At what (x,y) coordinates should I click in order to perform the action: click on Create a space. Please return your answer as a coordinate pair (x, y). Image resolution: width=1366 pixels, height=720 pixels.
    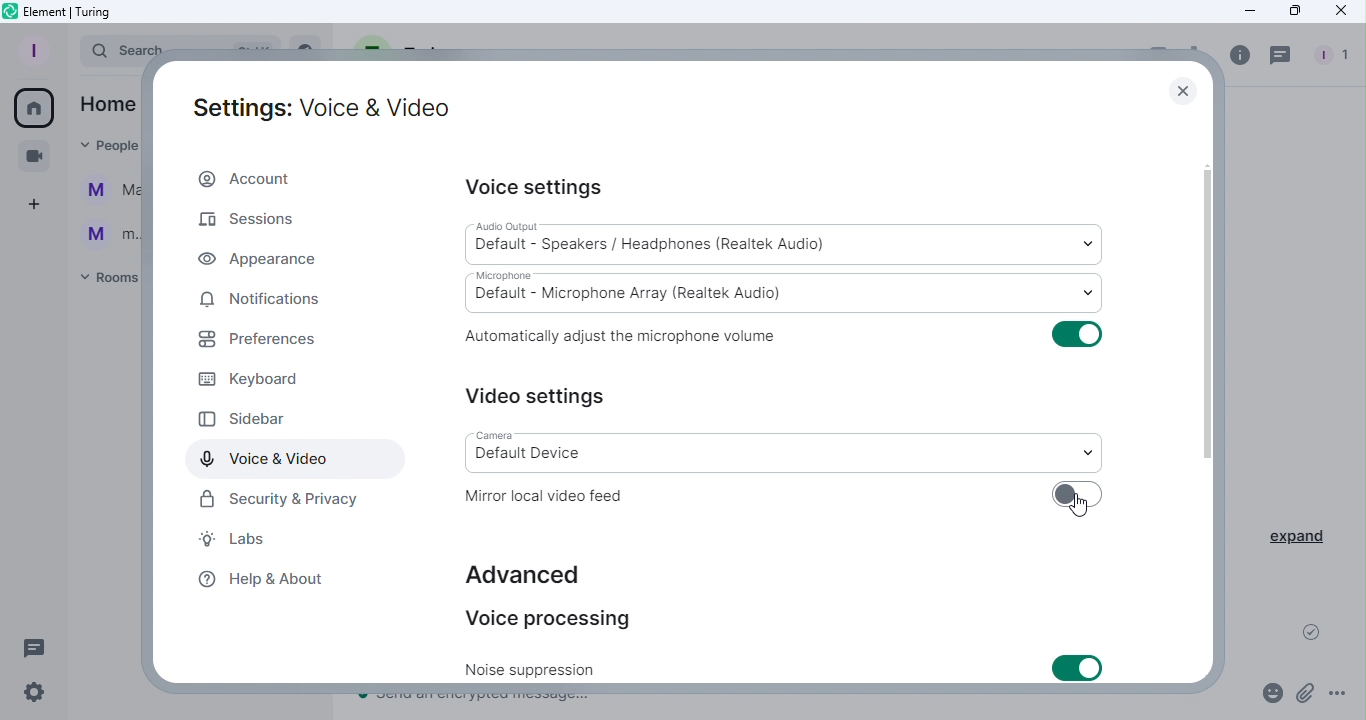
    Looking at the image, I should click on (36, 202).